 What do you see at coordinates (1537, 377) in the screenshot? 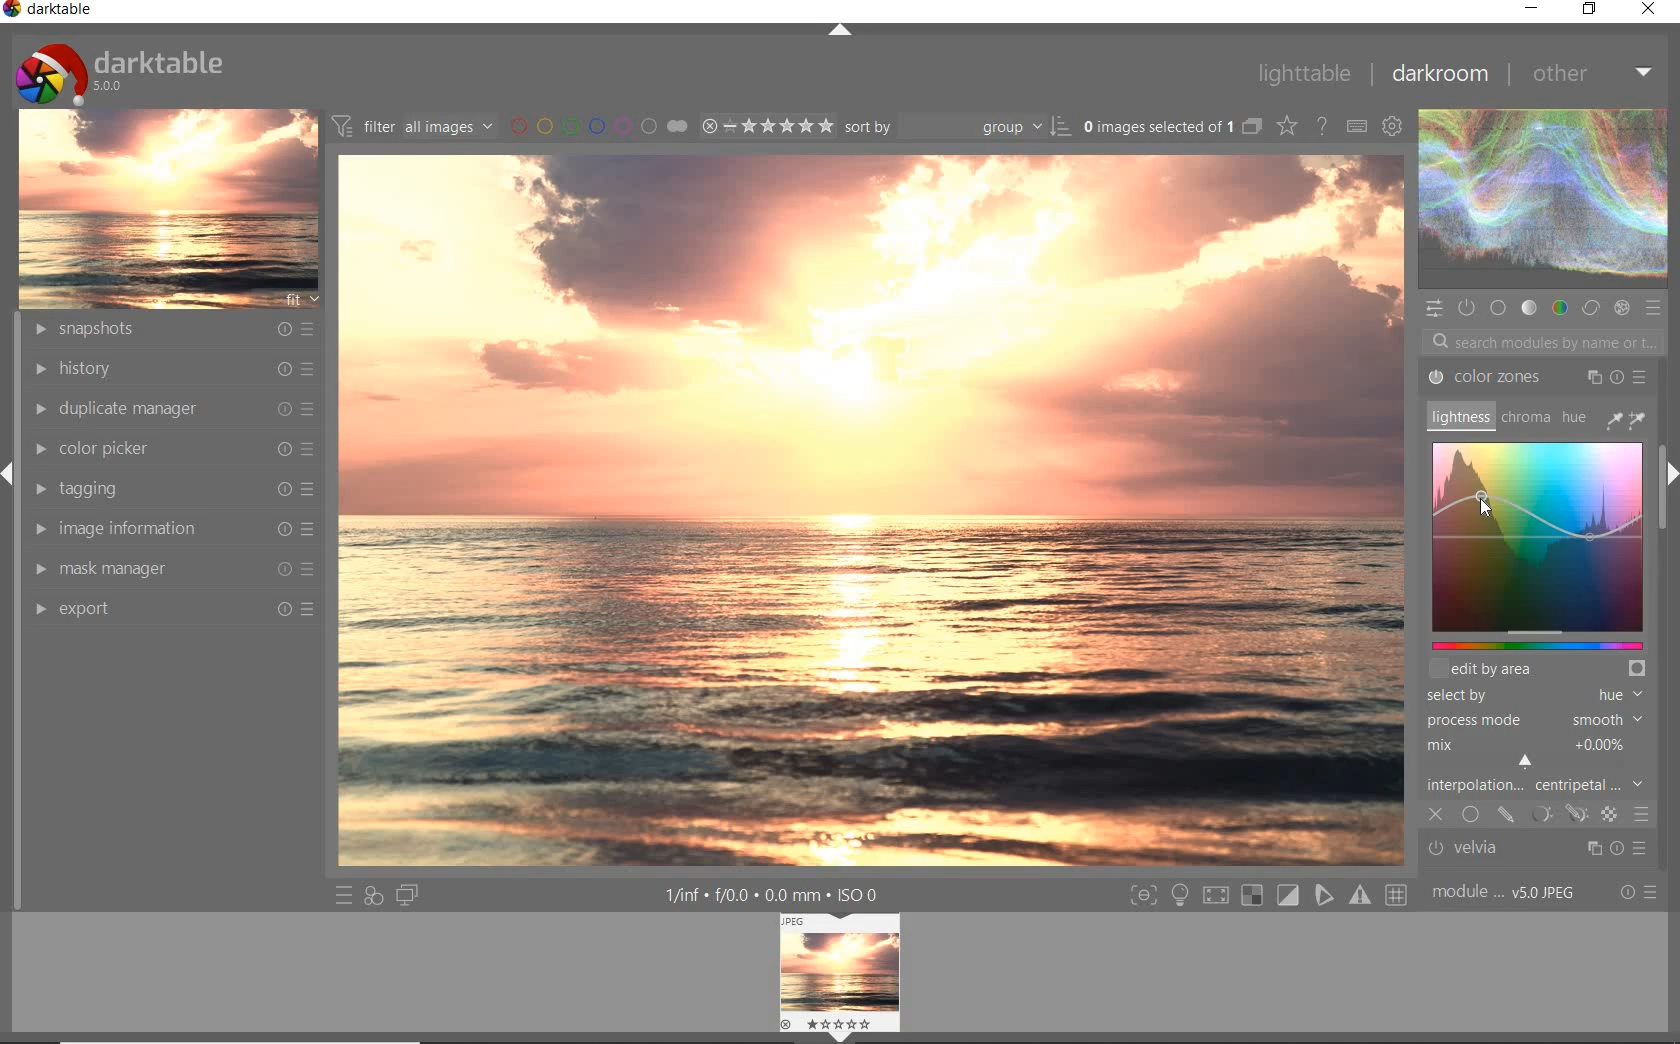
I see `COLOR ZONES` at bounding box center [1537, 377].